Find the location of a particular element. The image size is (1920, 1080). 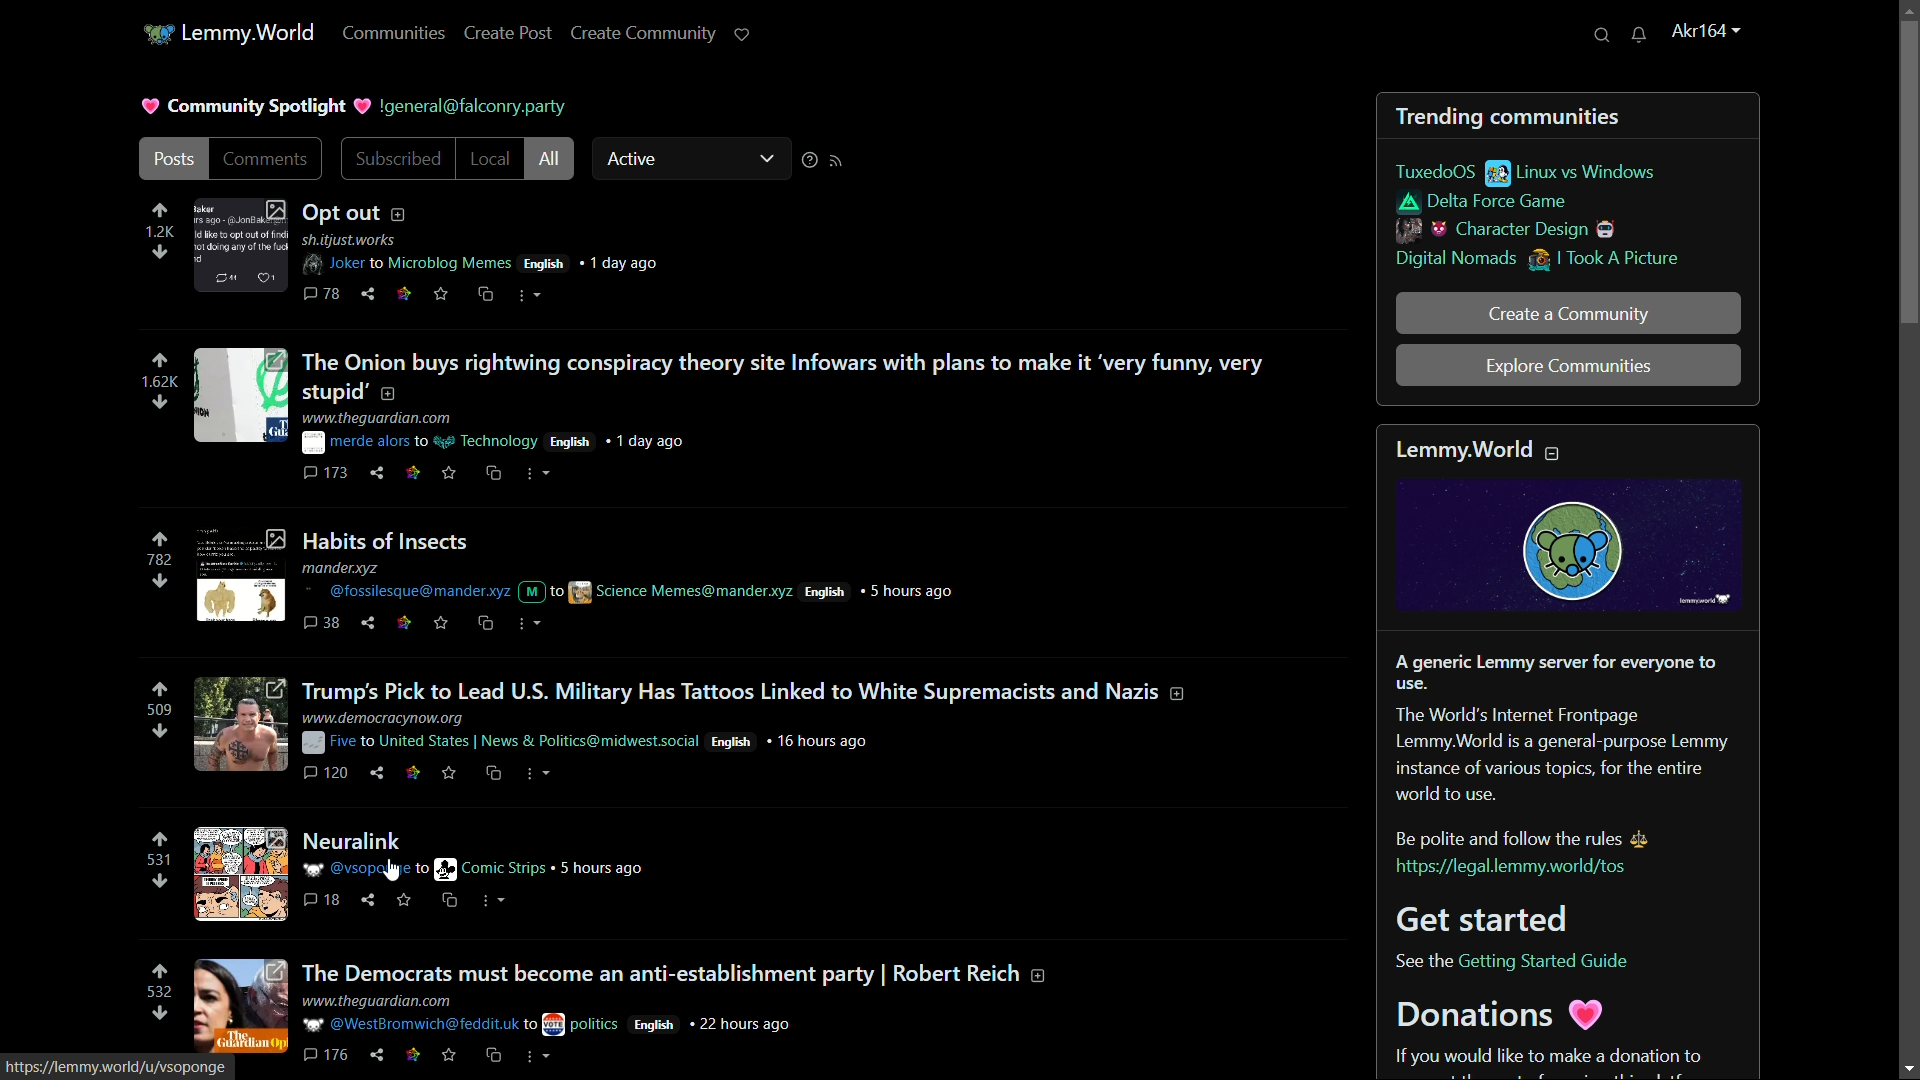

cs is located at coordinates (496, 472).